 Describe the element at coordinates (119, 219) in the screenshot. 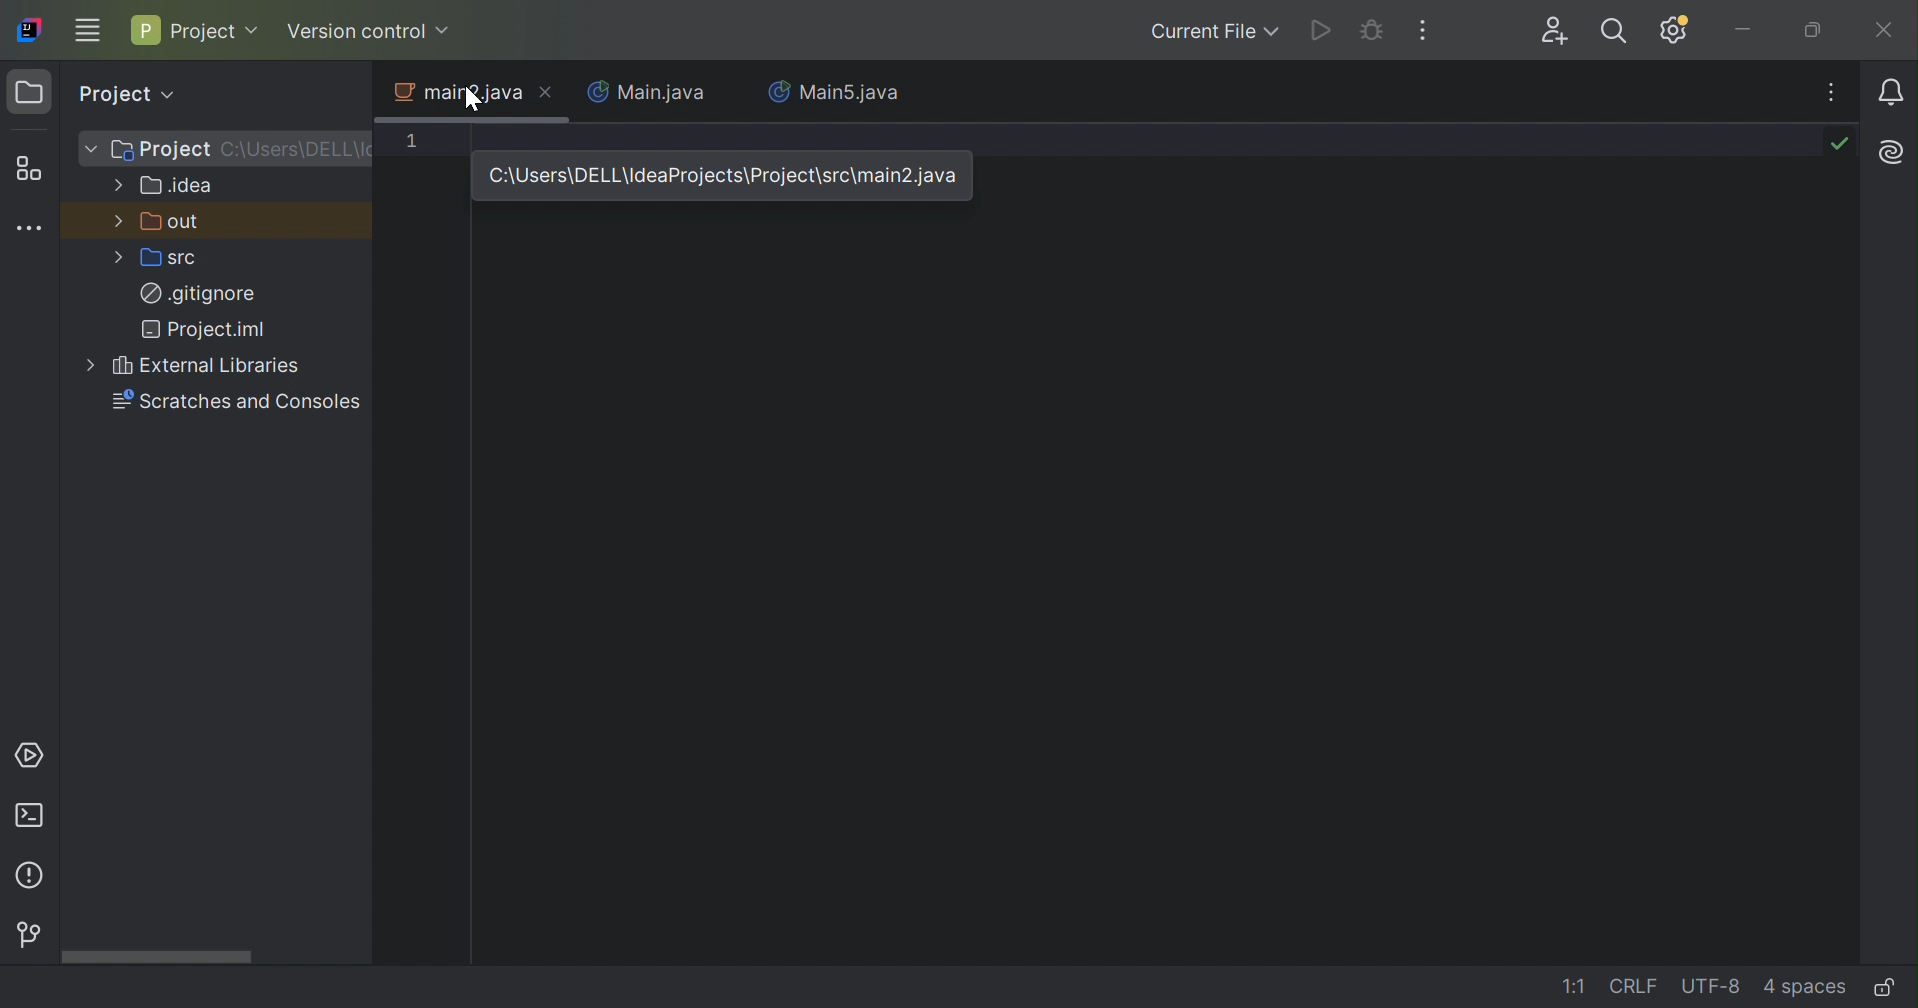

I see `More` at that location.